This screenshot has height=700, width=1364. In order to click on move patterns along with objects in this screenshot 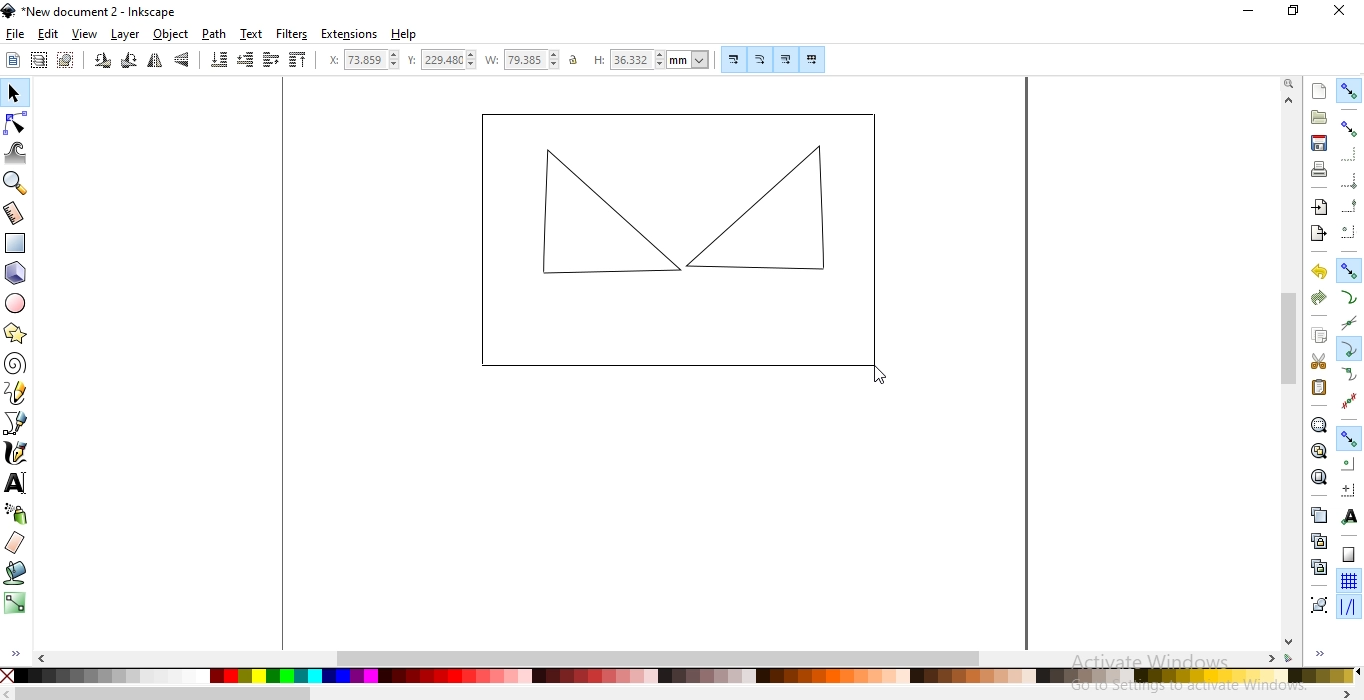, I will do `click(812, 58)`.